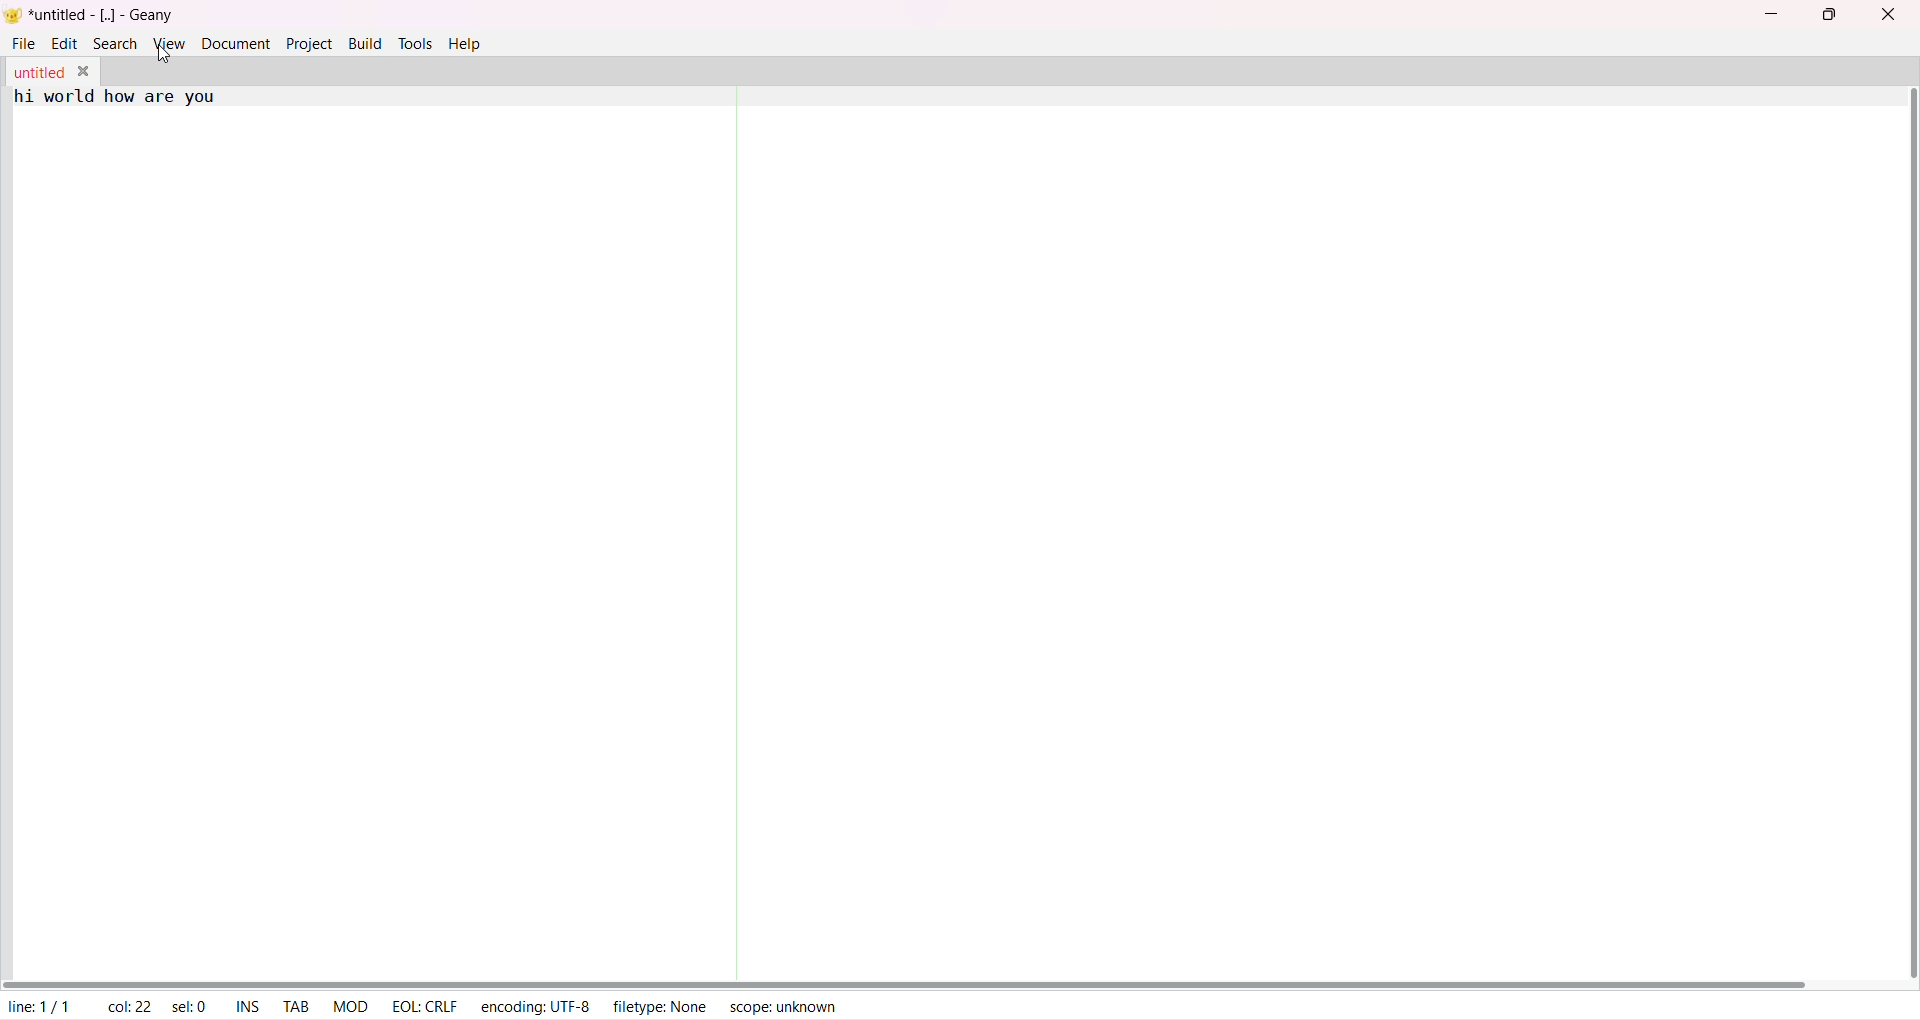 This screenshot has height=1020, width=1920. What do you see at coordinates (101, 16) in the screenshot?
I see `title` at bounding box center [101, 16].